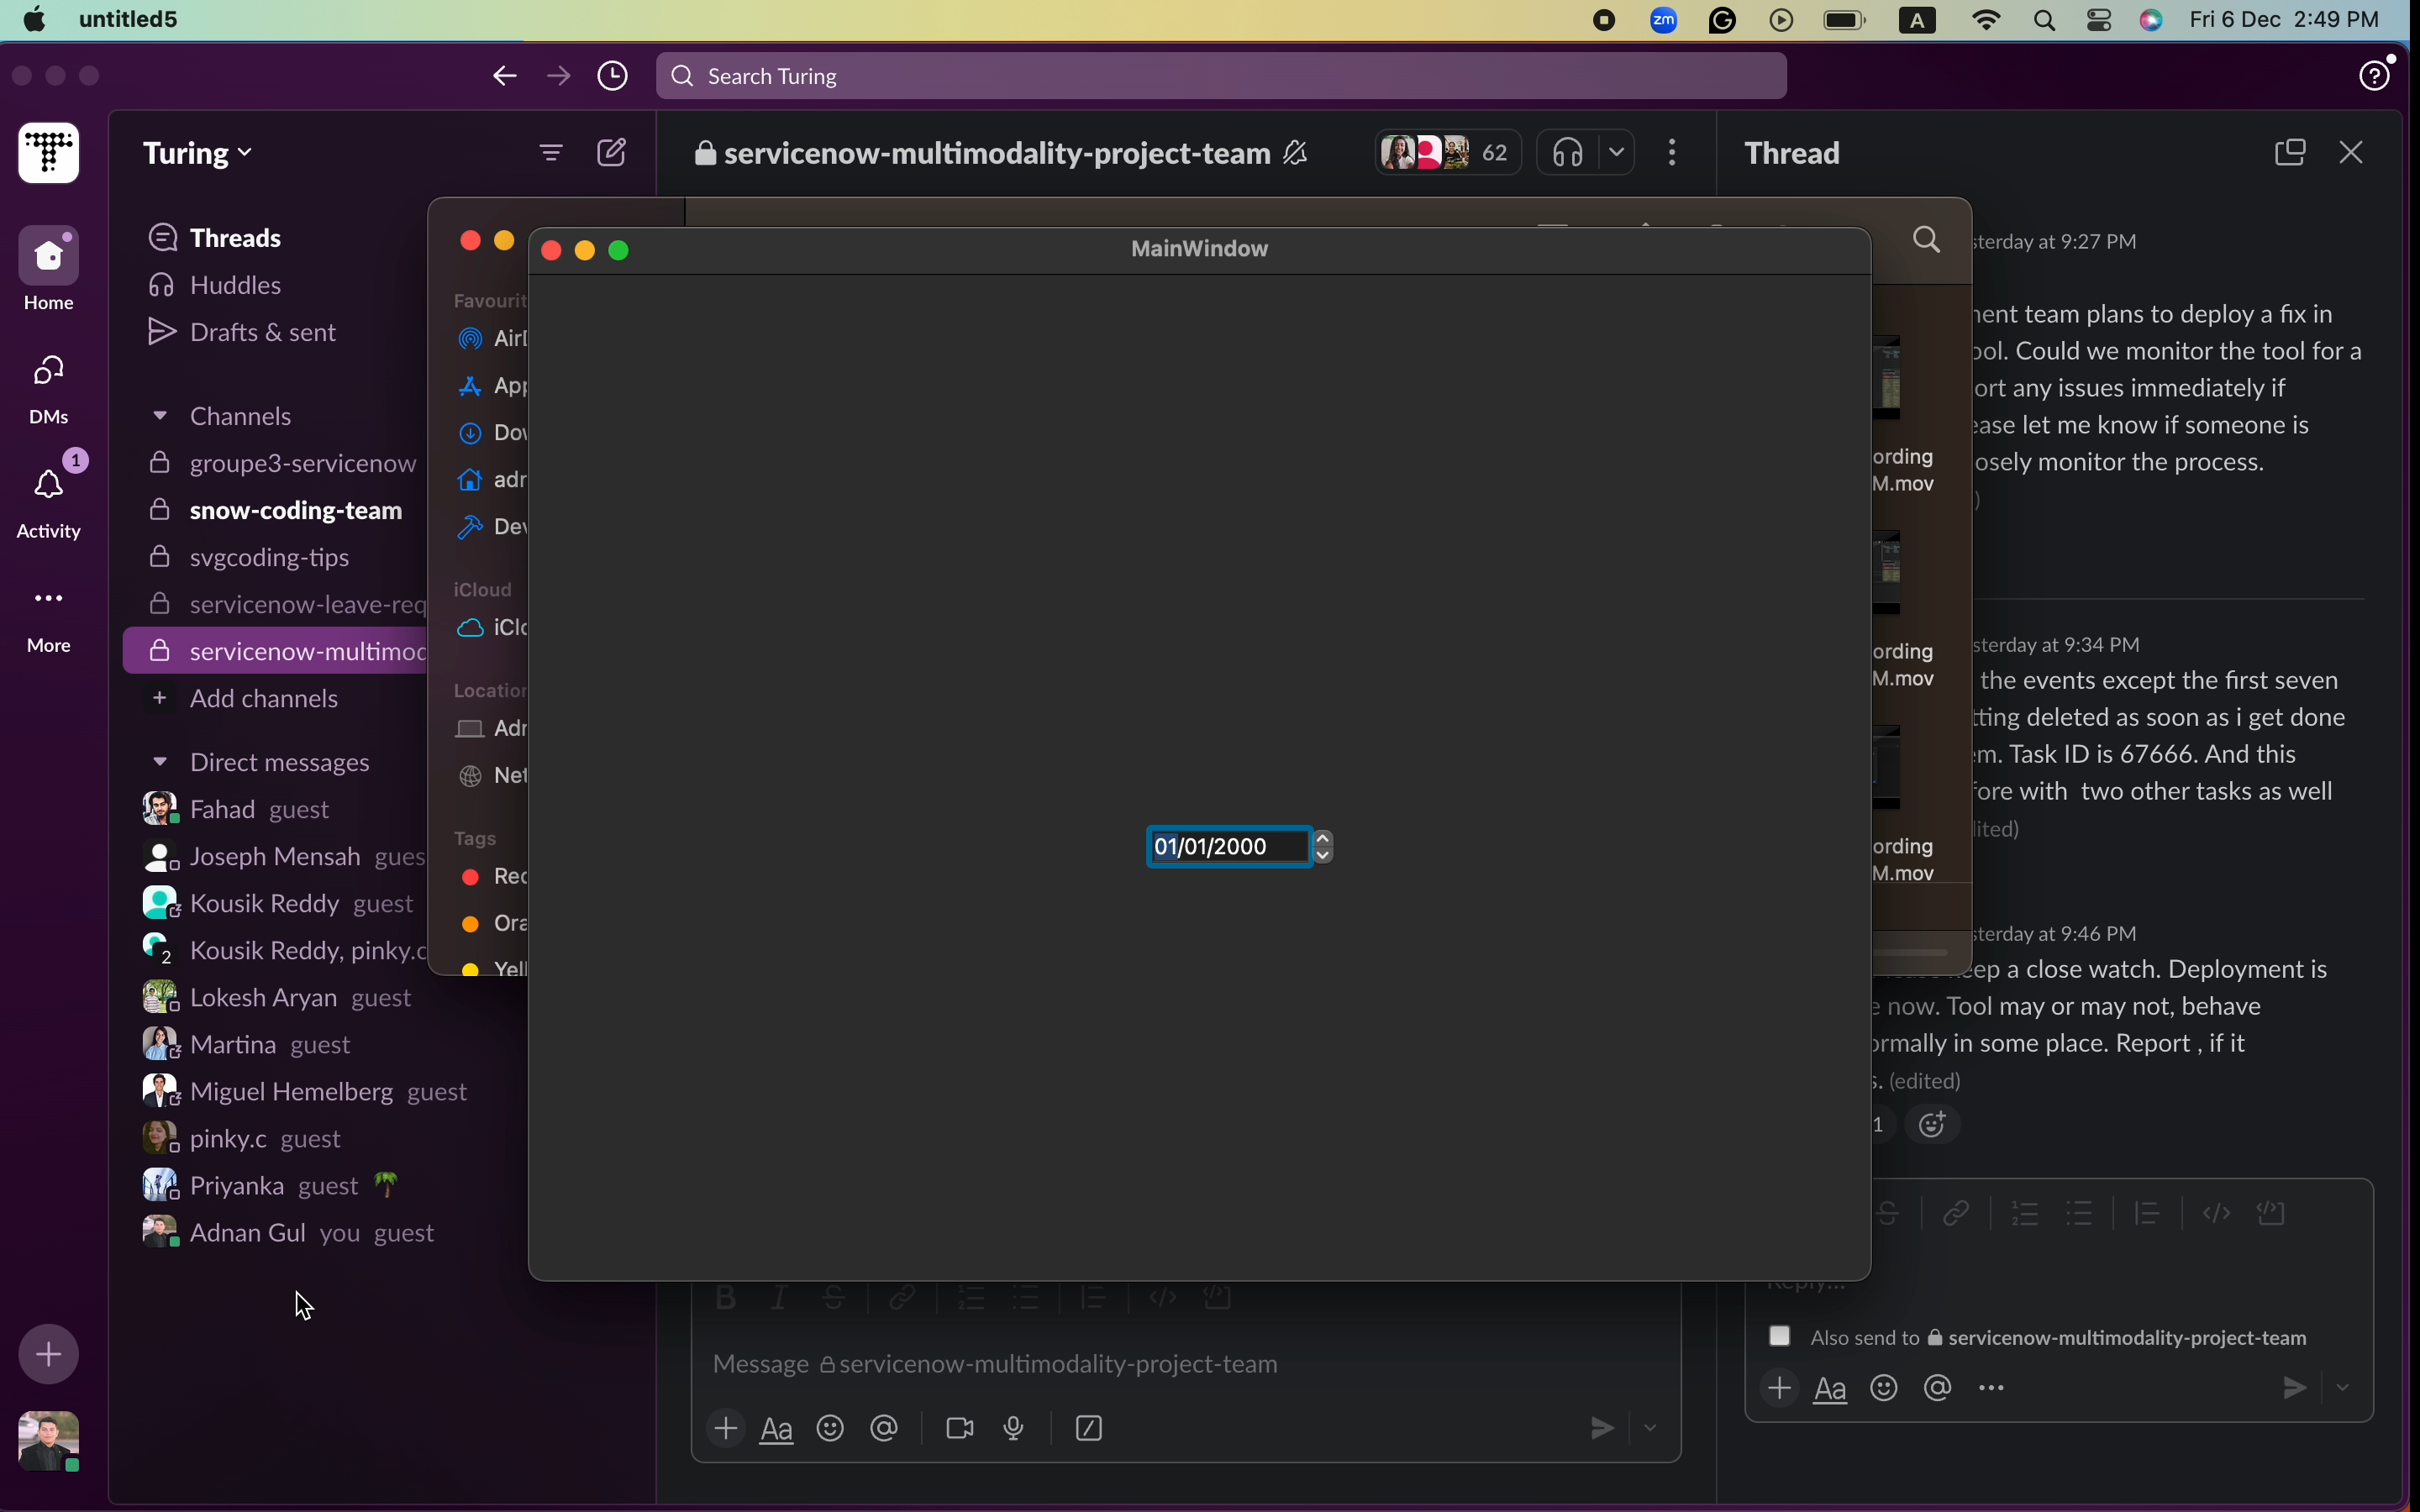  I want to click on mainwindow, so click(1218, 249).